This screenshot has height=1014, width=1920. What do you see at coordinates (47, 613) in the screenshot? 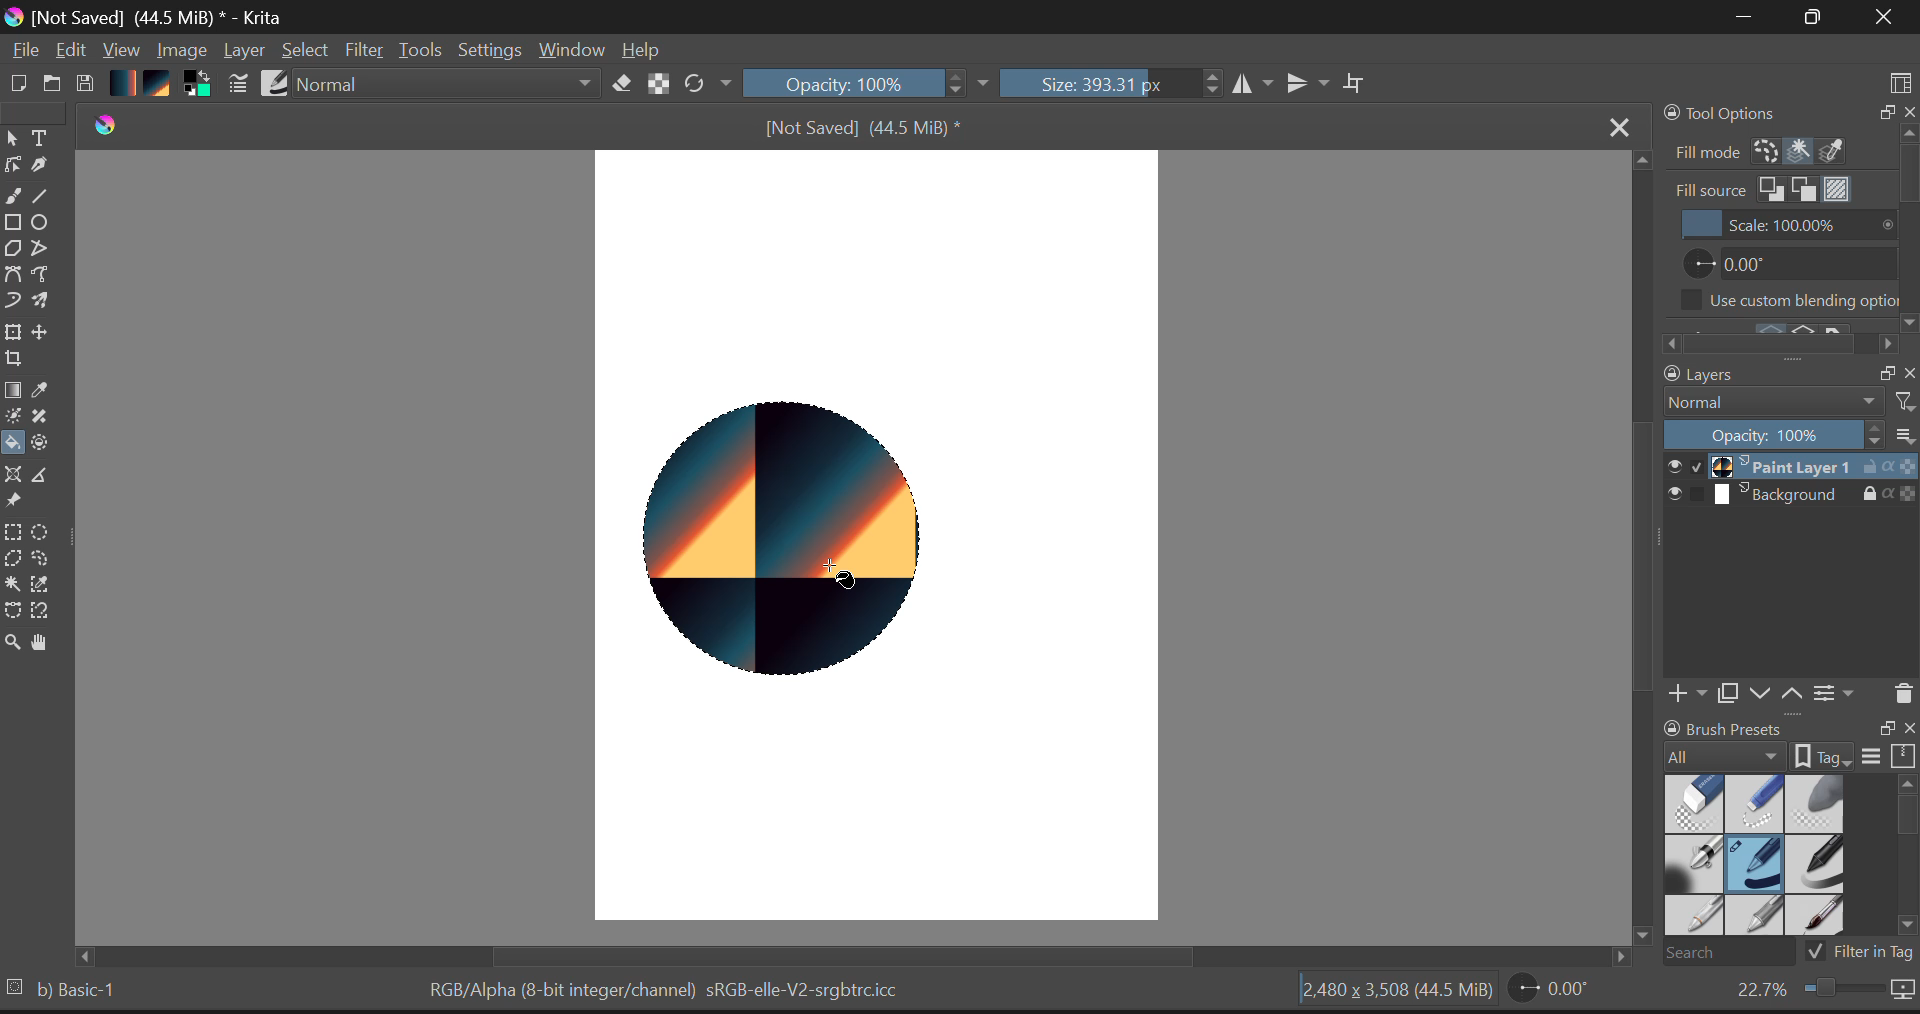
I see `Magnetic Selection` at bounding box center [47, 613].